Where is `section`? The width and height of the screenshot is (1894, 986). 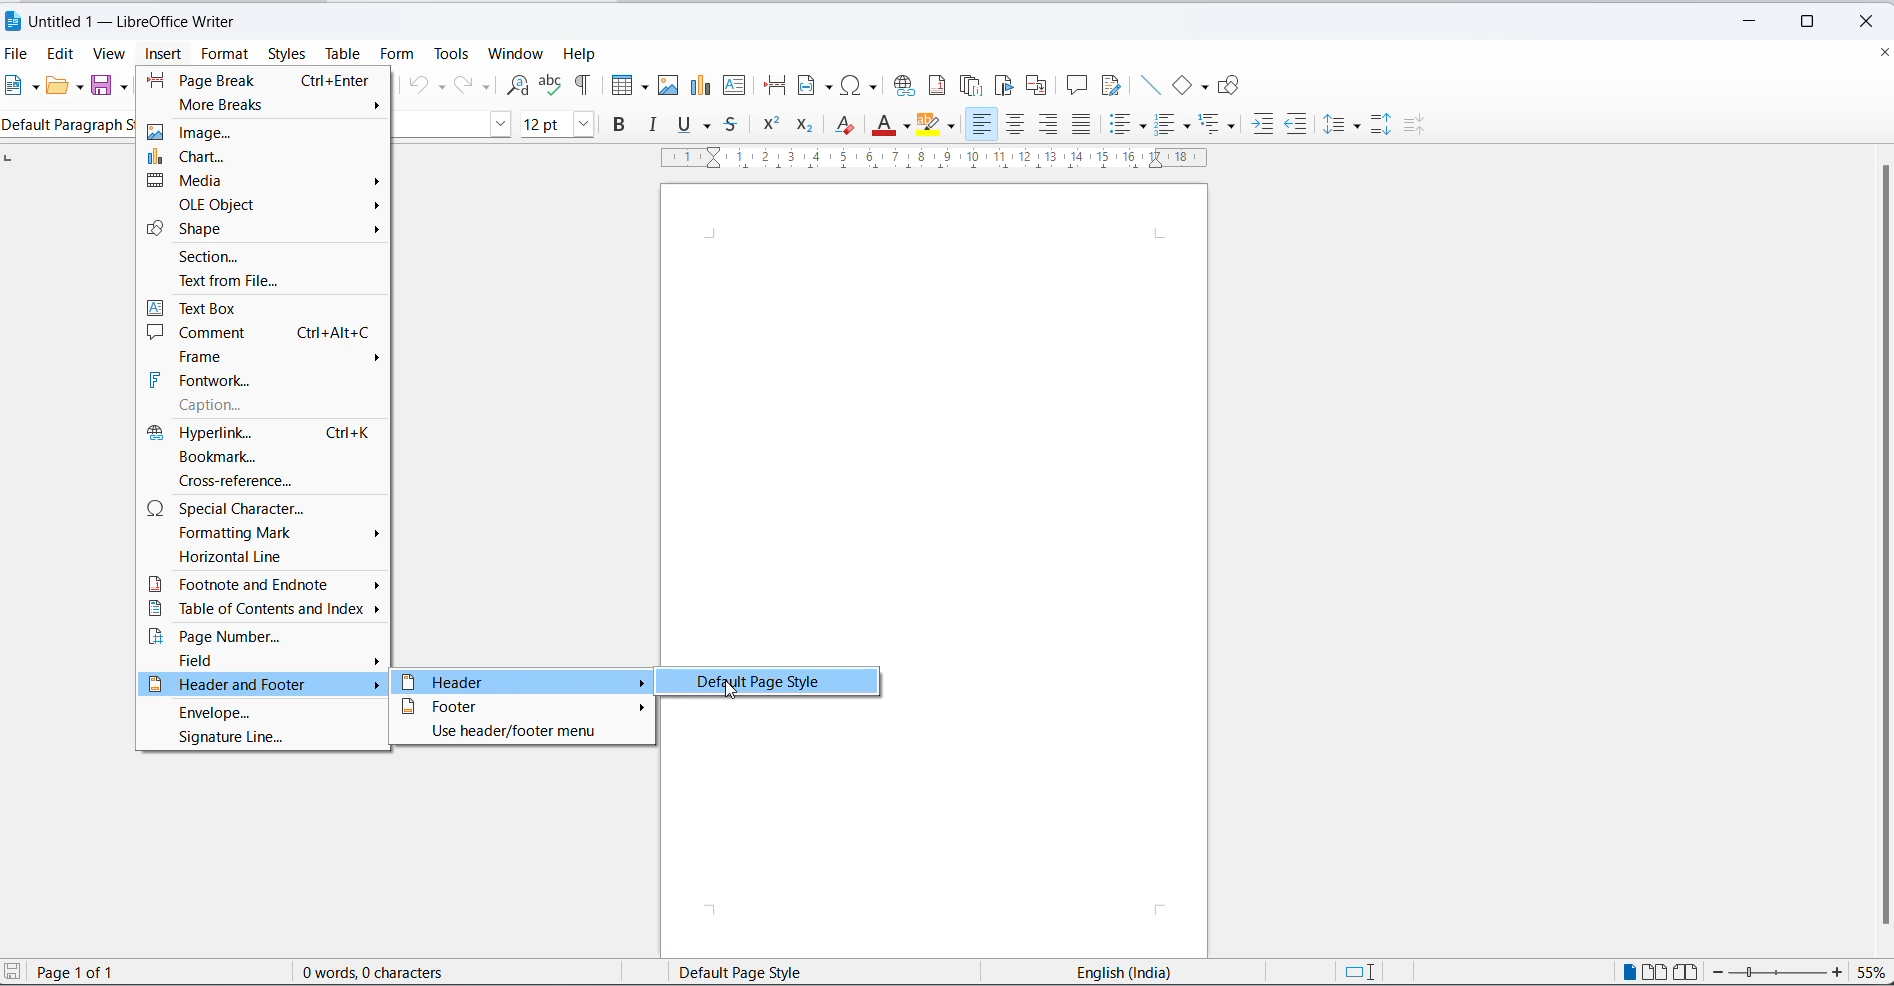 section is located at coordinates (267, 260).